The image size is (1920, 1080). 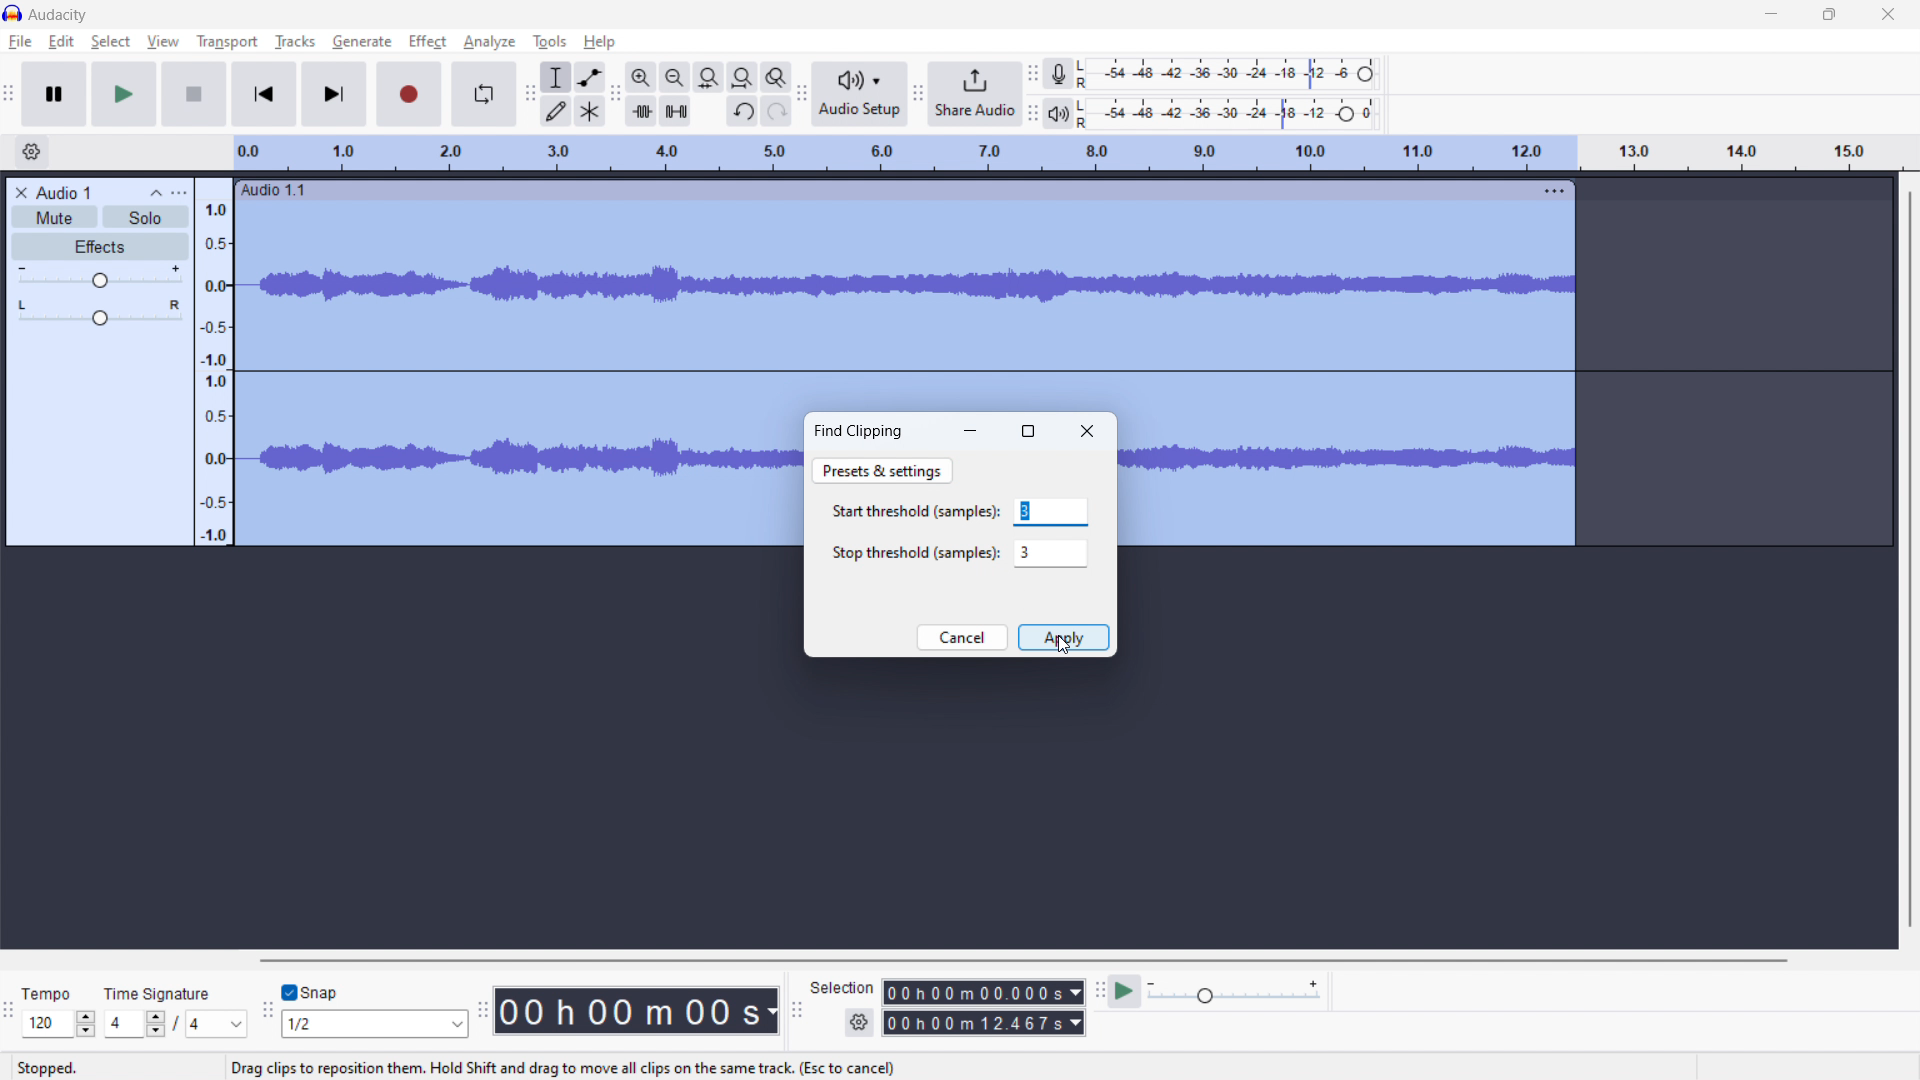 I want to click on find clipping dialogbox, so click(x=858, y=432).